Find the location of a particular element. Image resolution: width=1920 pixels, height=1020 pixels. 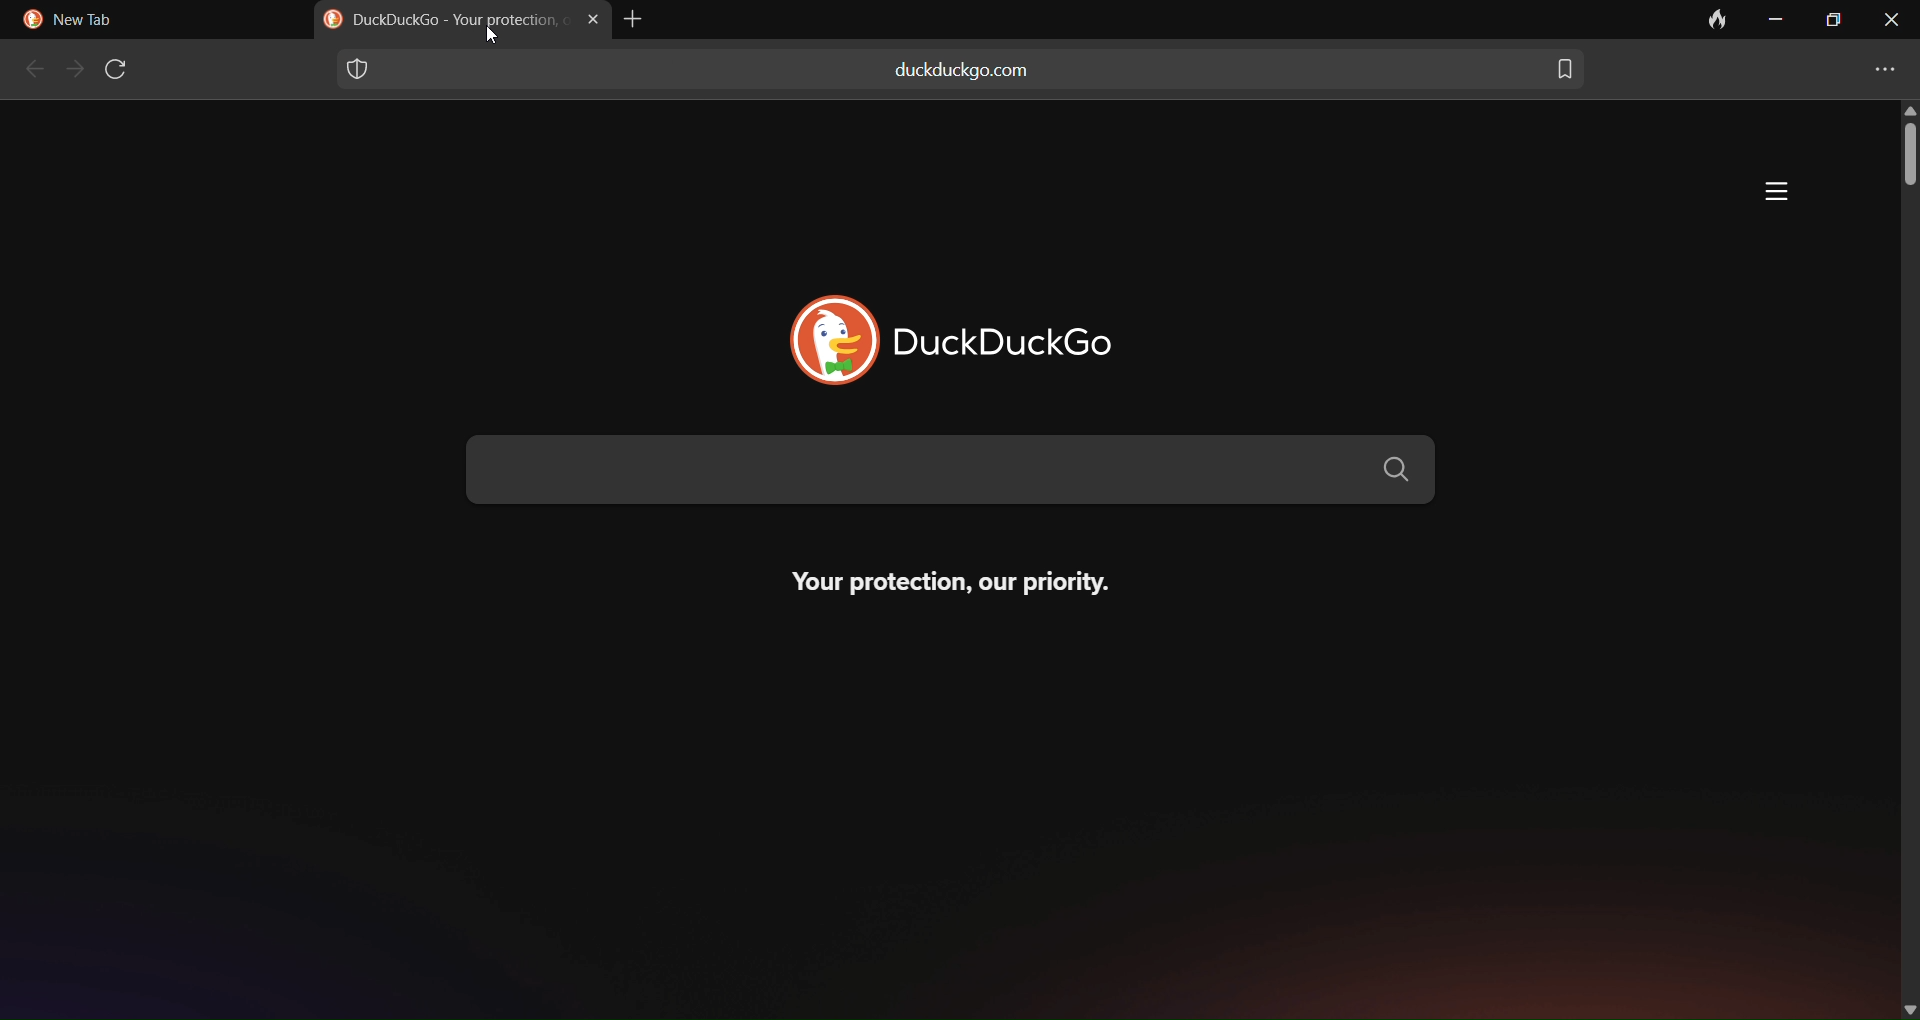

bookmark is located at coordinates (1567, 66).